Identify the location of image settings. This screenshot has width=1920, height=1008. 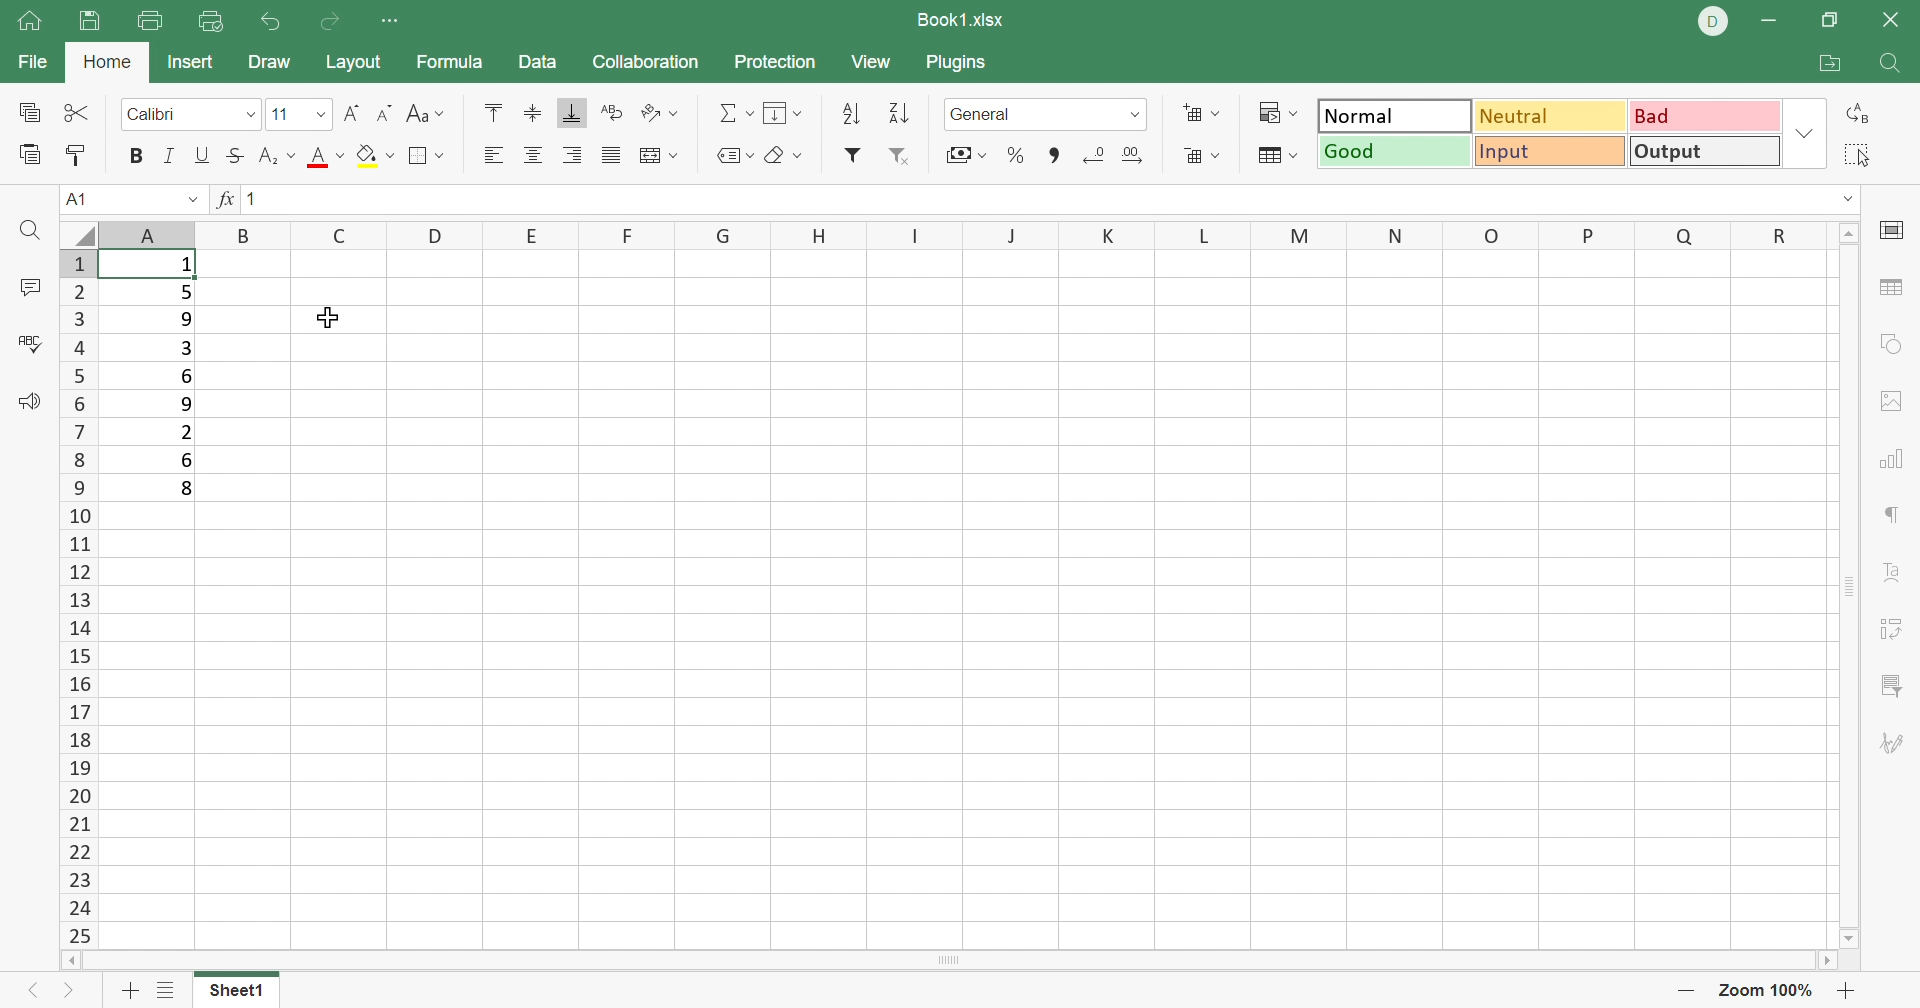
(1889, 402).